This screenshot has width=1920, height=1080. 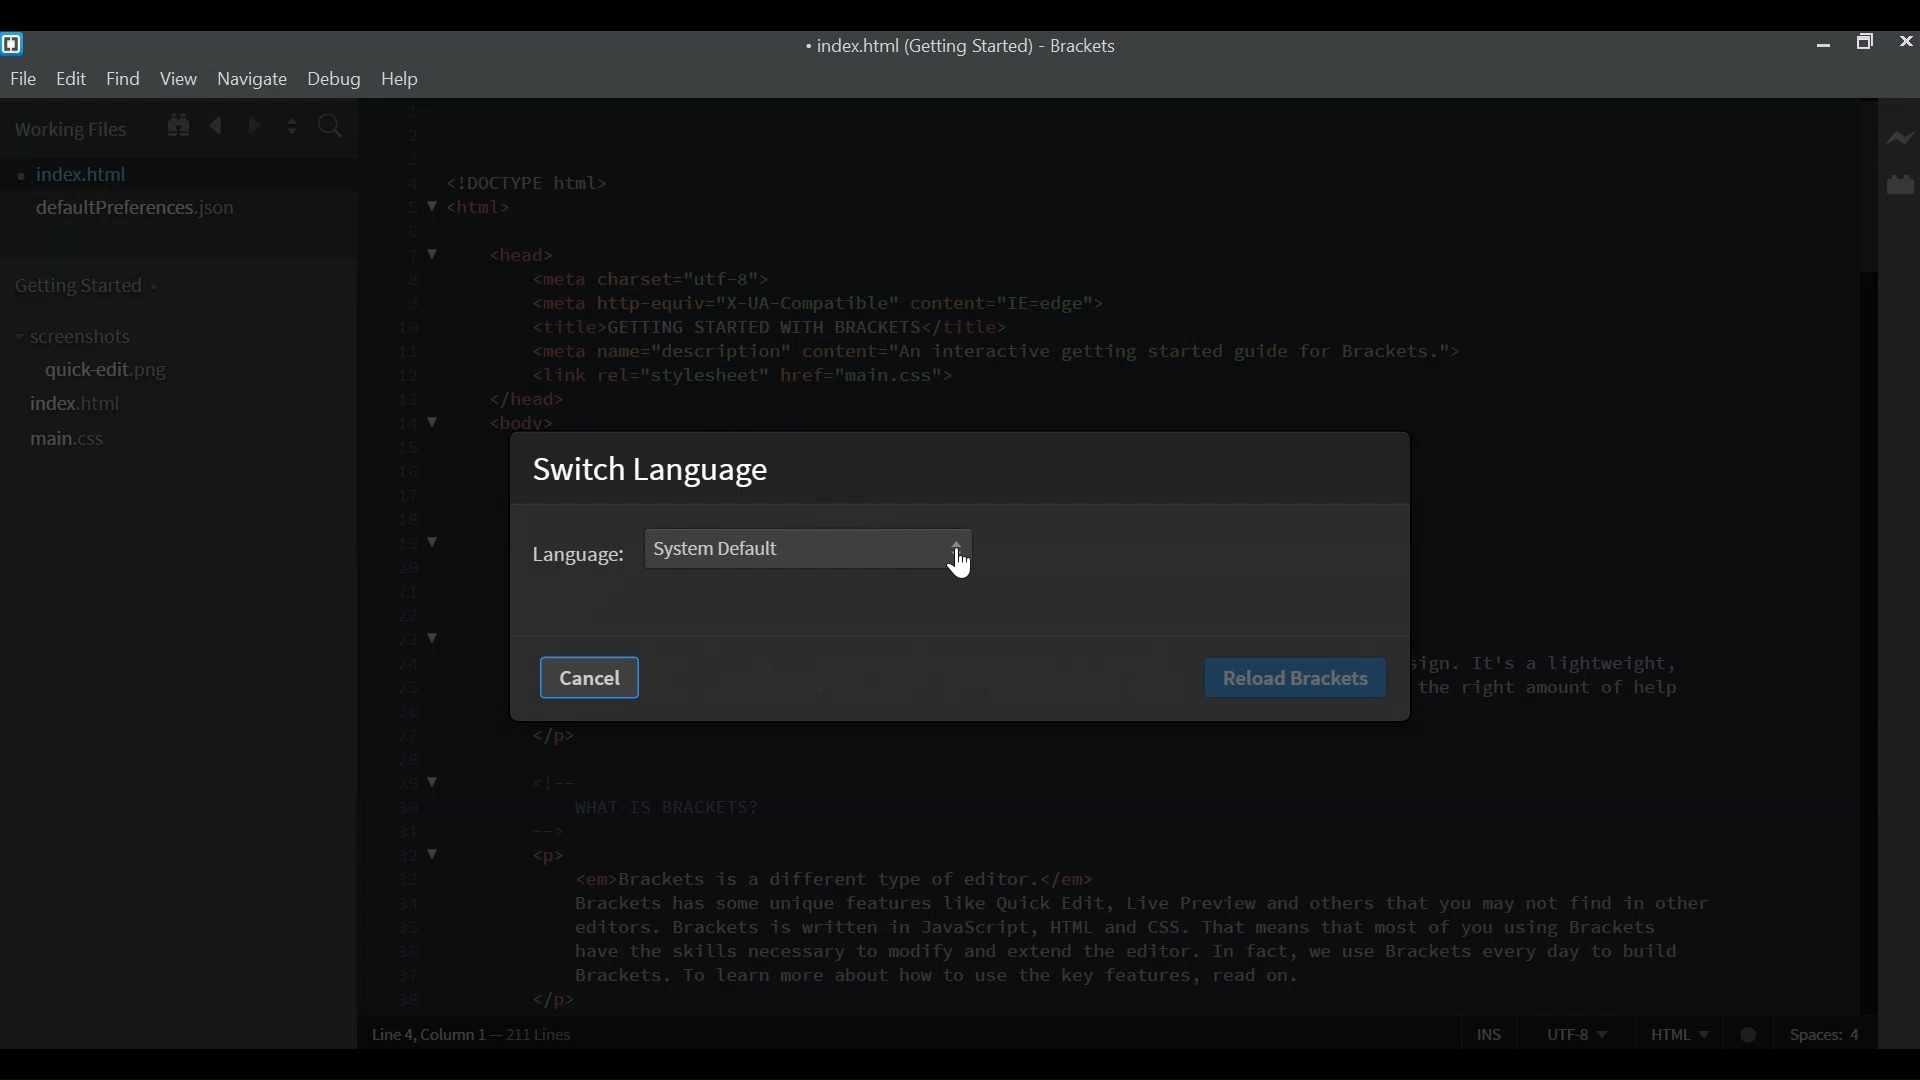 I want to click on Navigate Forward, so click(x=255, y=123).